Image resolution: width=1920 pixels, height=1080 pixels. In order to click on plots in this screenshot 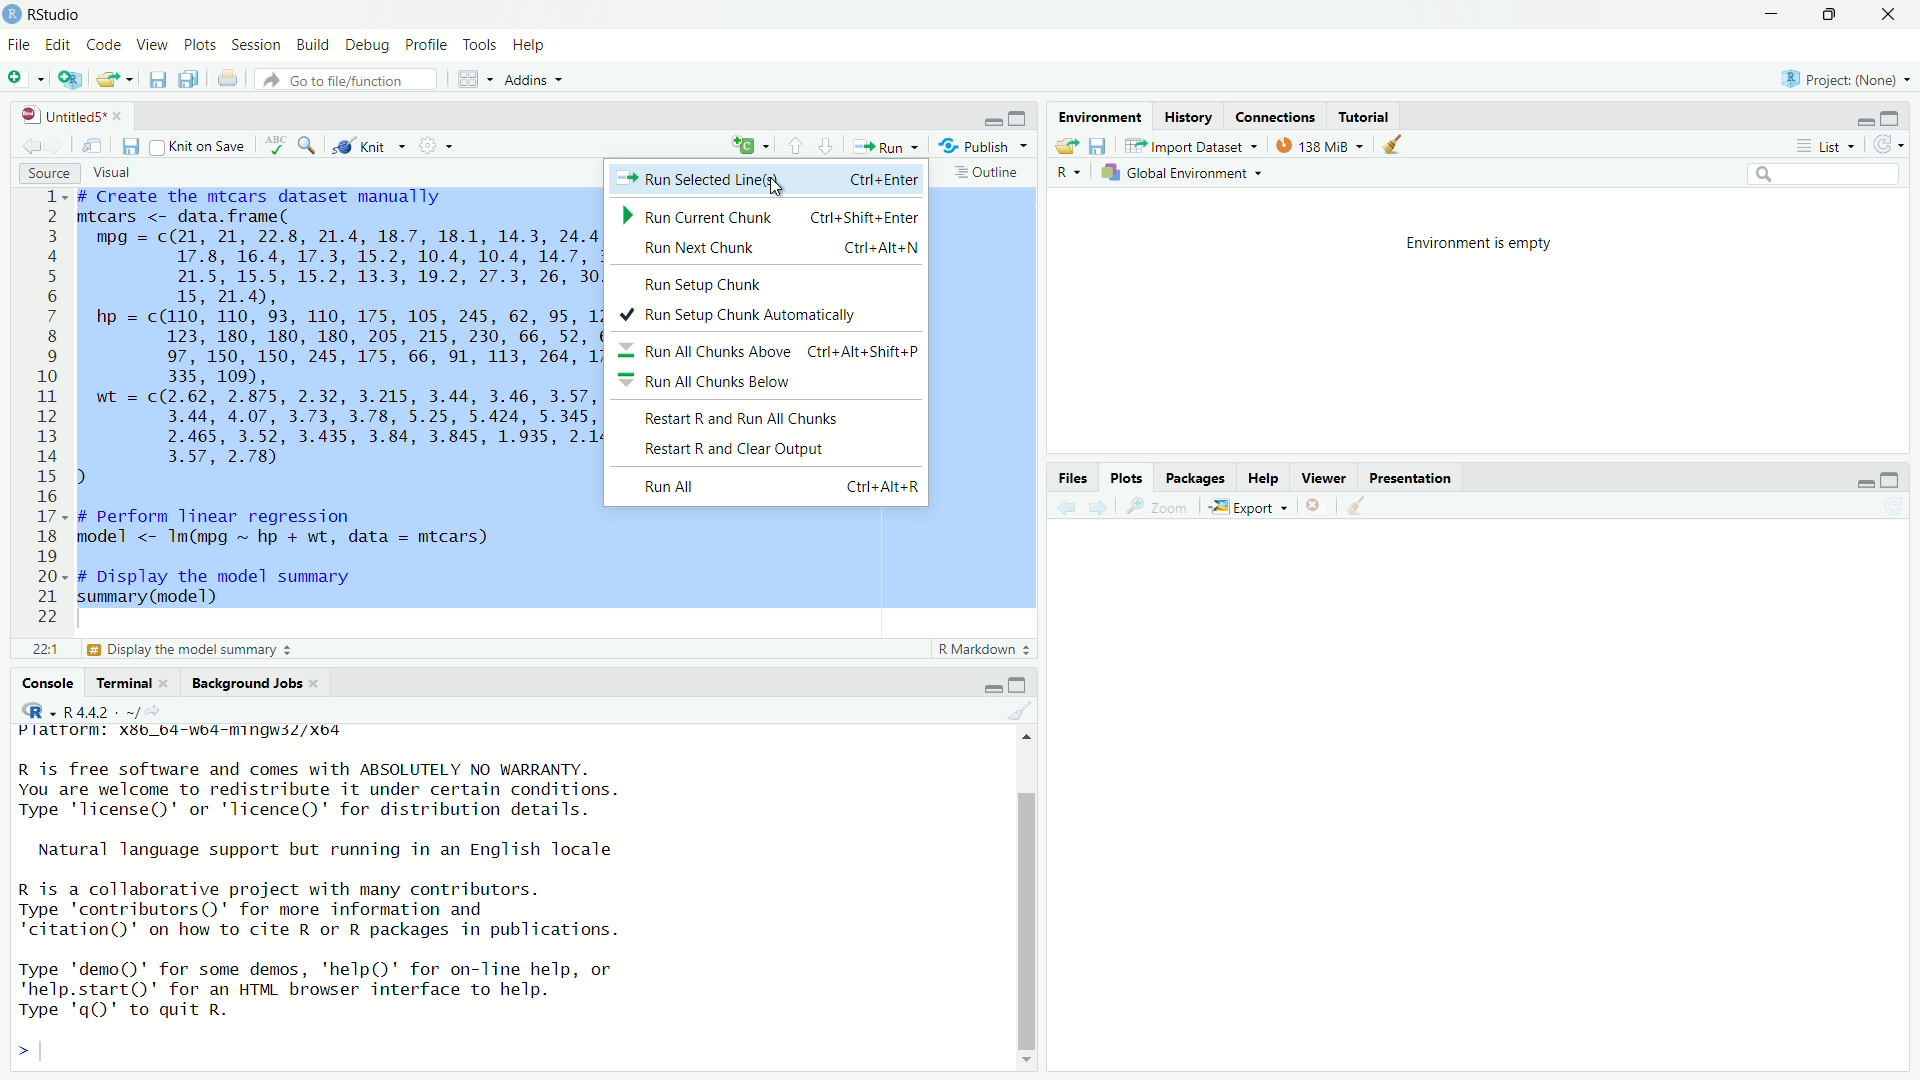, I will do `click(200, 45)`.